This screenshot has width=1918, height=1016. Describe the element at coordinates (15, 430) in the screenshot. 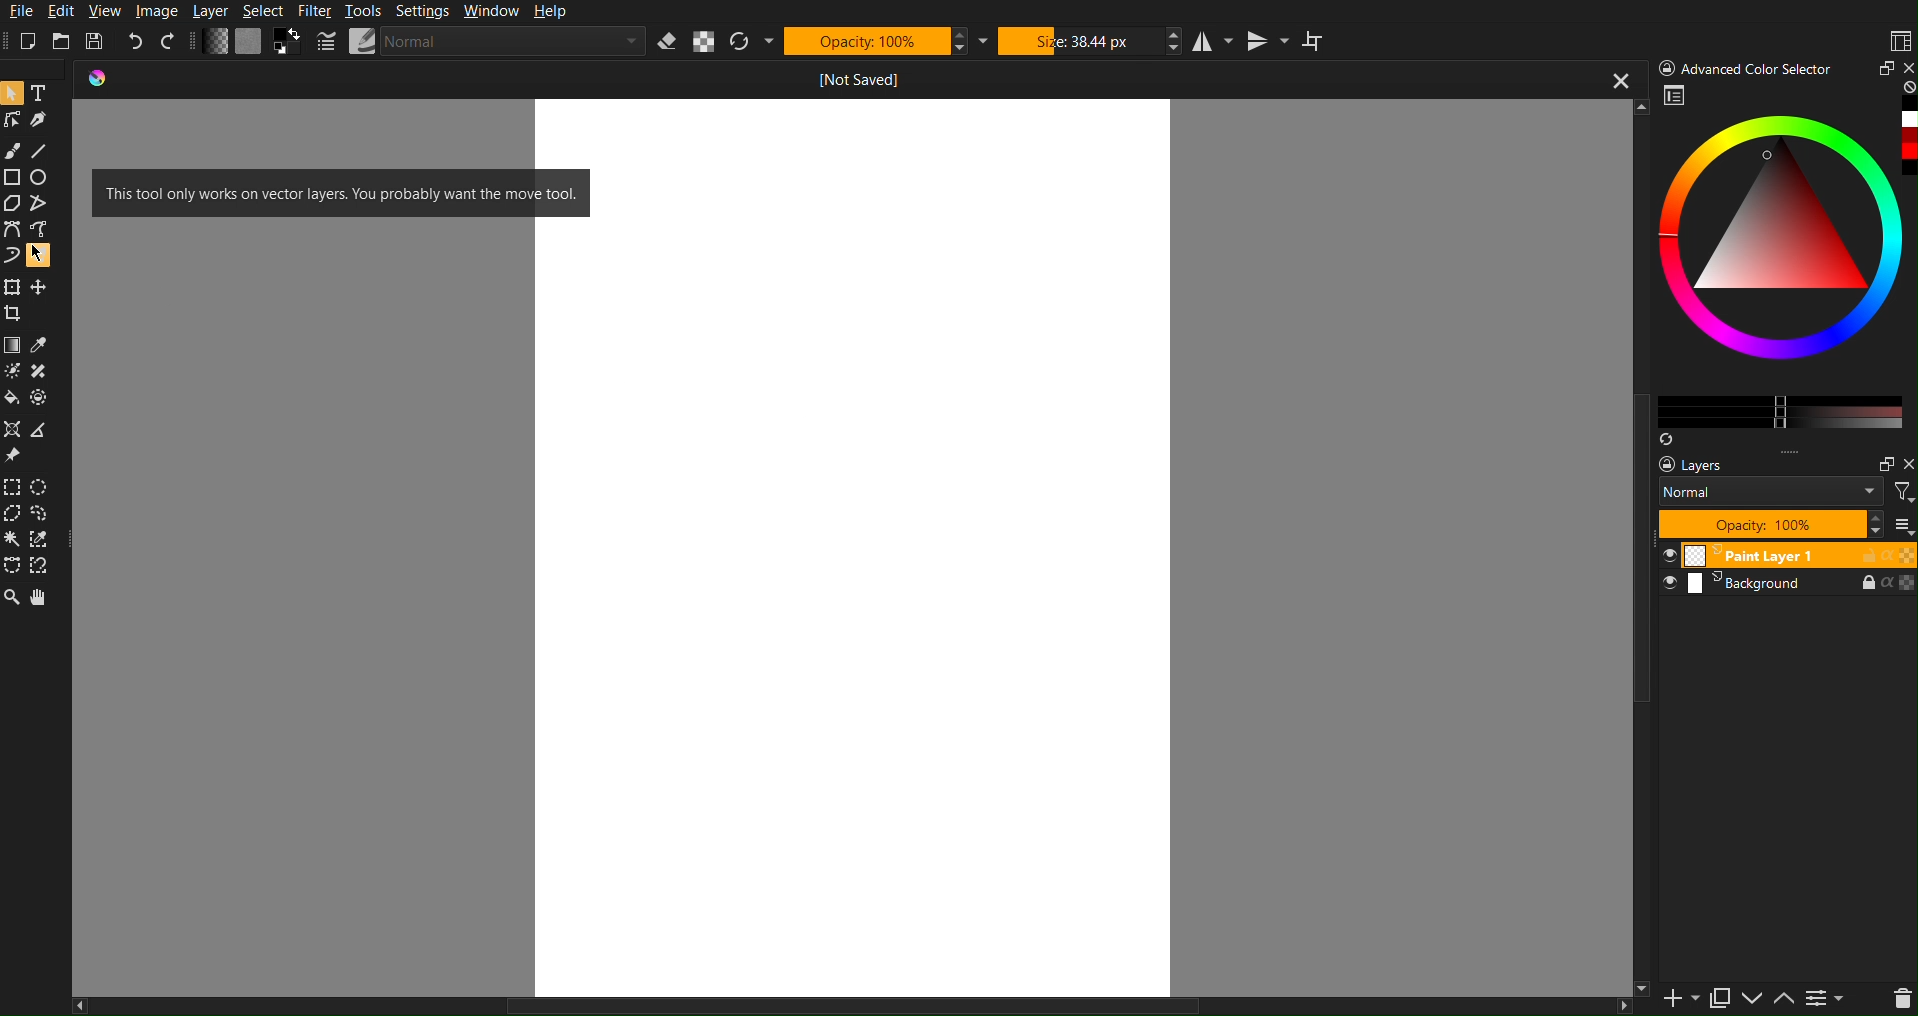

I see `Assisstant Tool` at that location.